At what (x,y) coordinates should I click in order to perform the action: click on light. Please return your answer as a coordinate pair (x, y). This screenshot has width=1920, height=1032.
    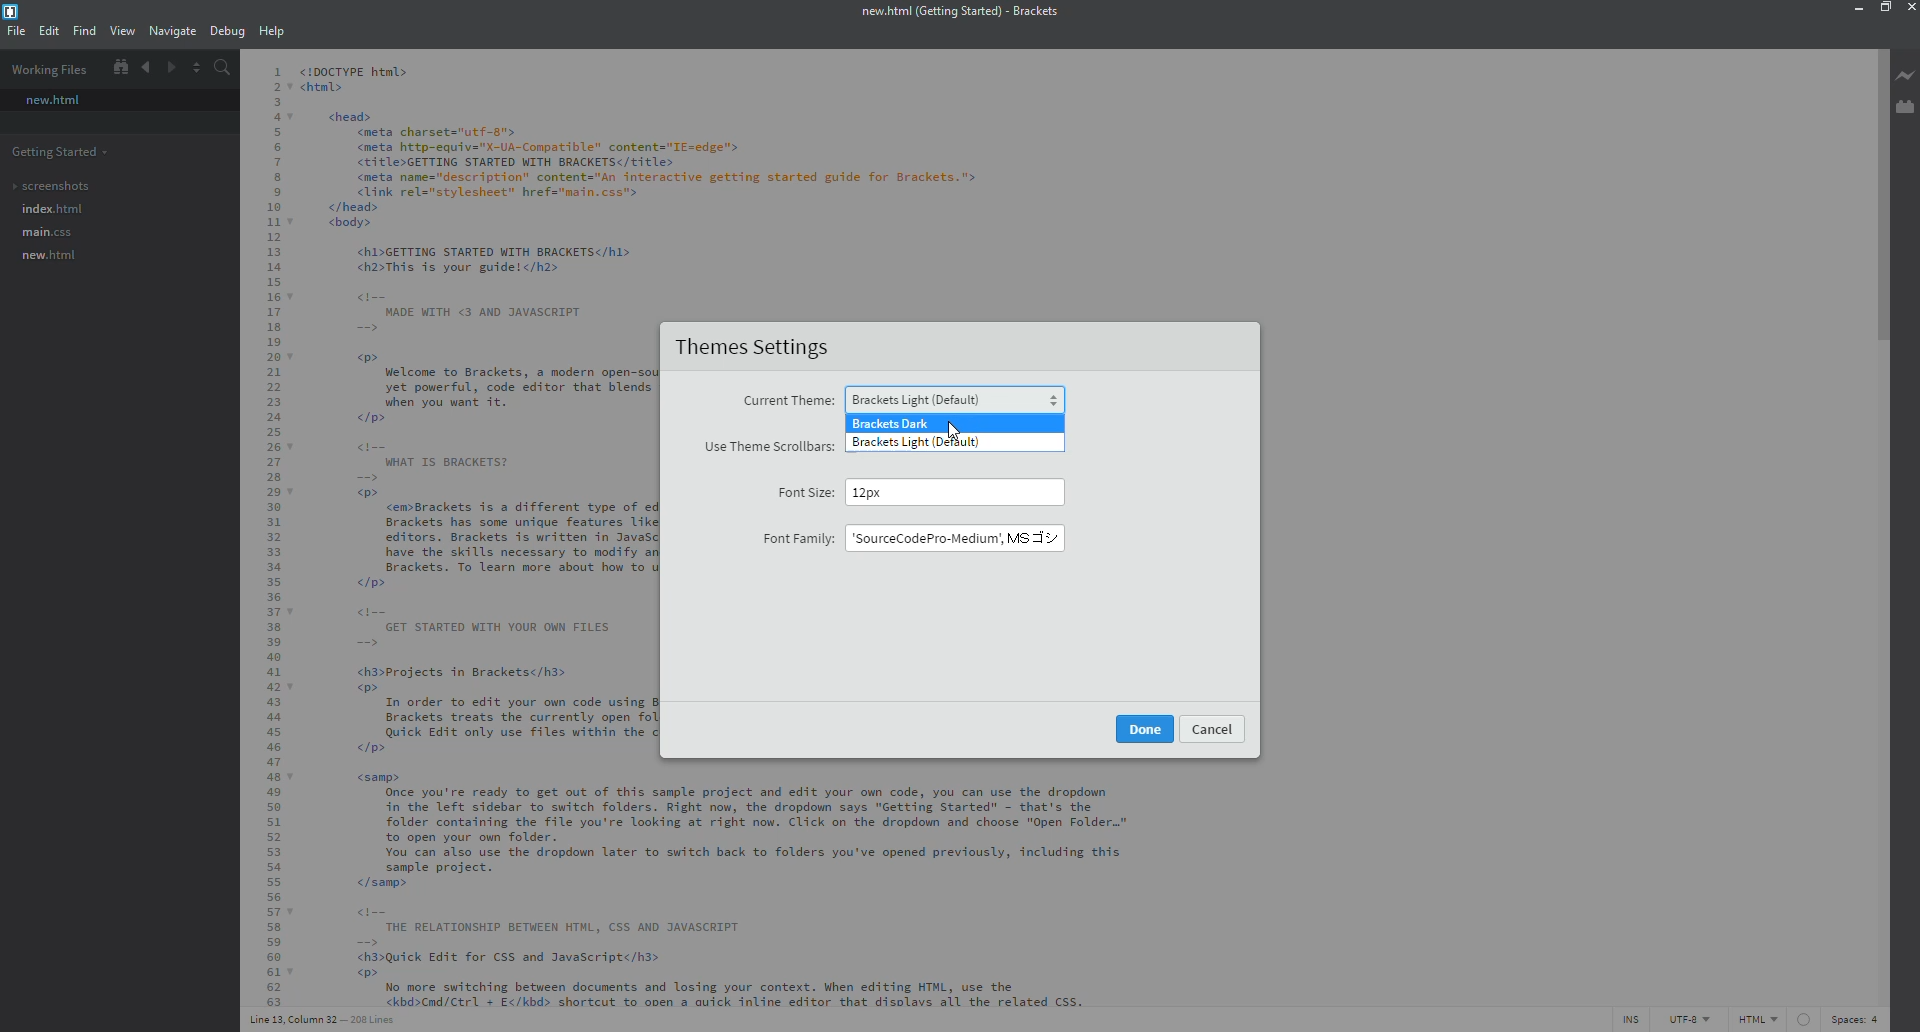
    Looking at the image, I should click on (919, 444).